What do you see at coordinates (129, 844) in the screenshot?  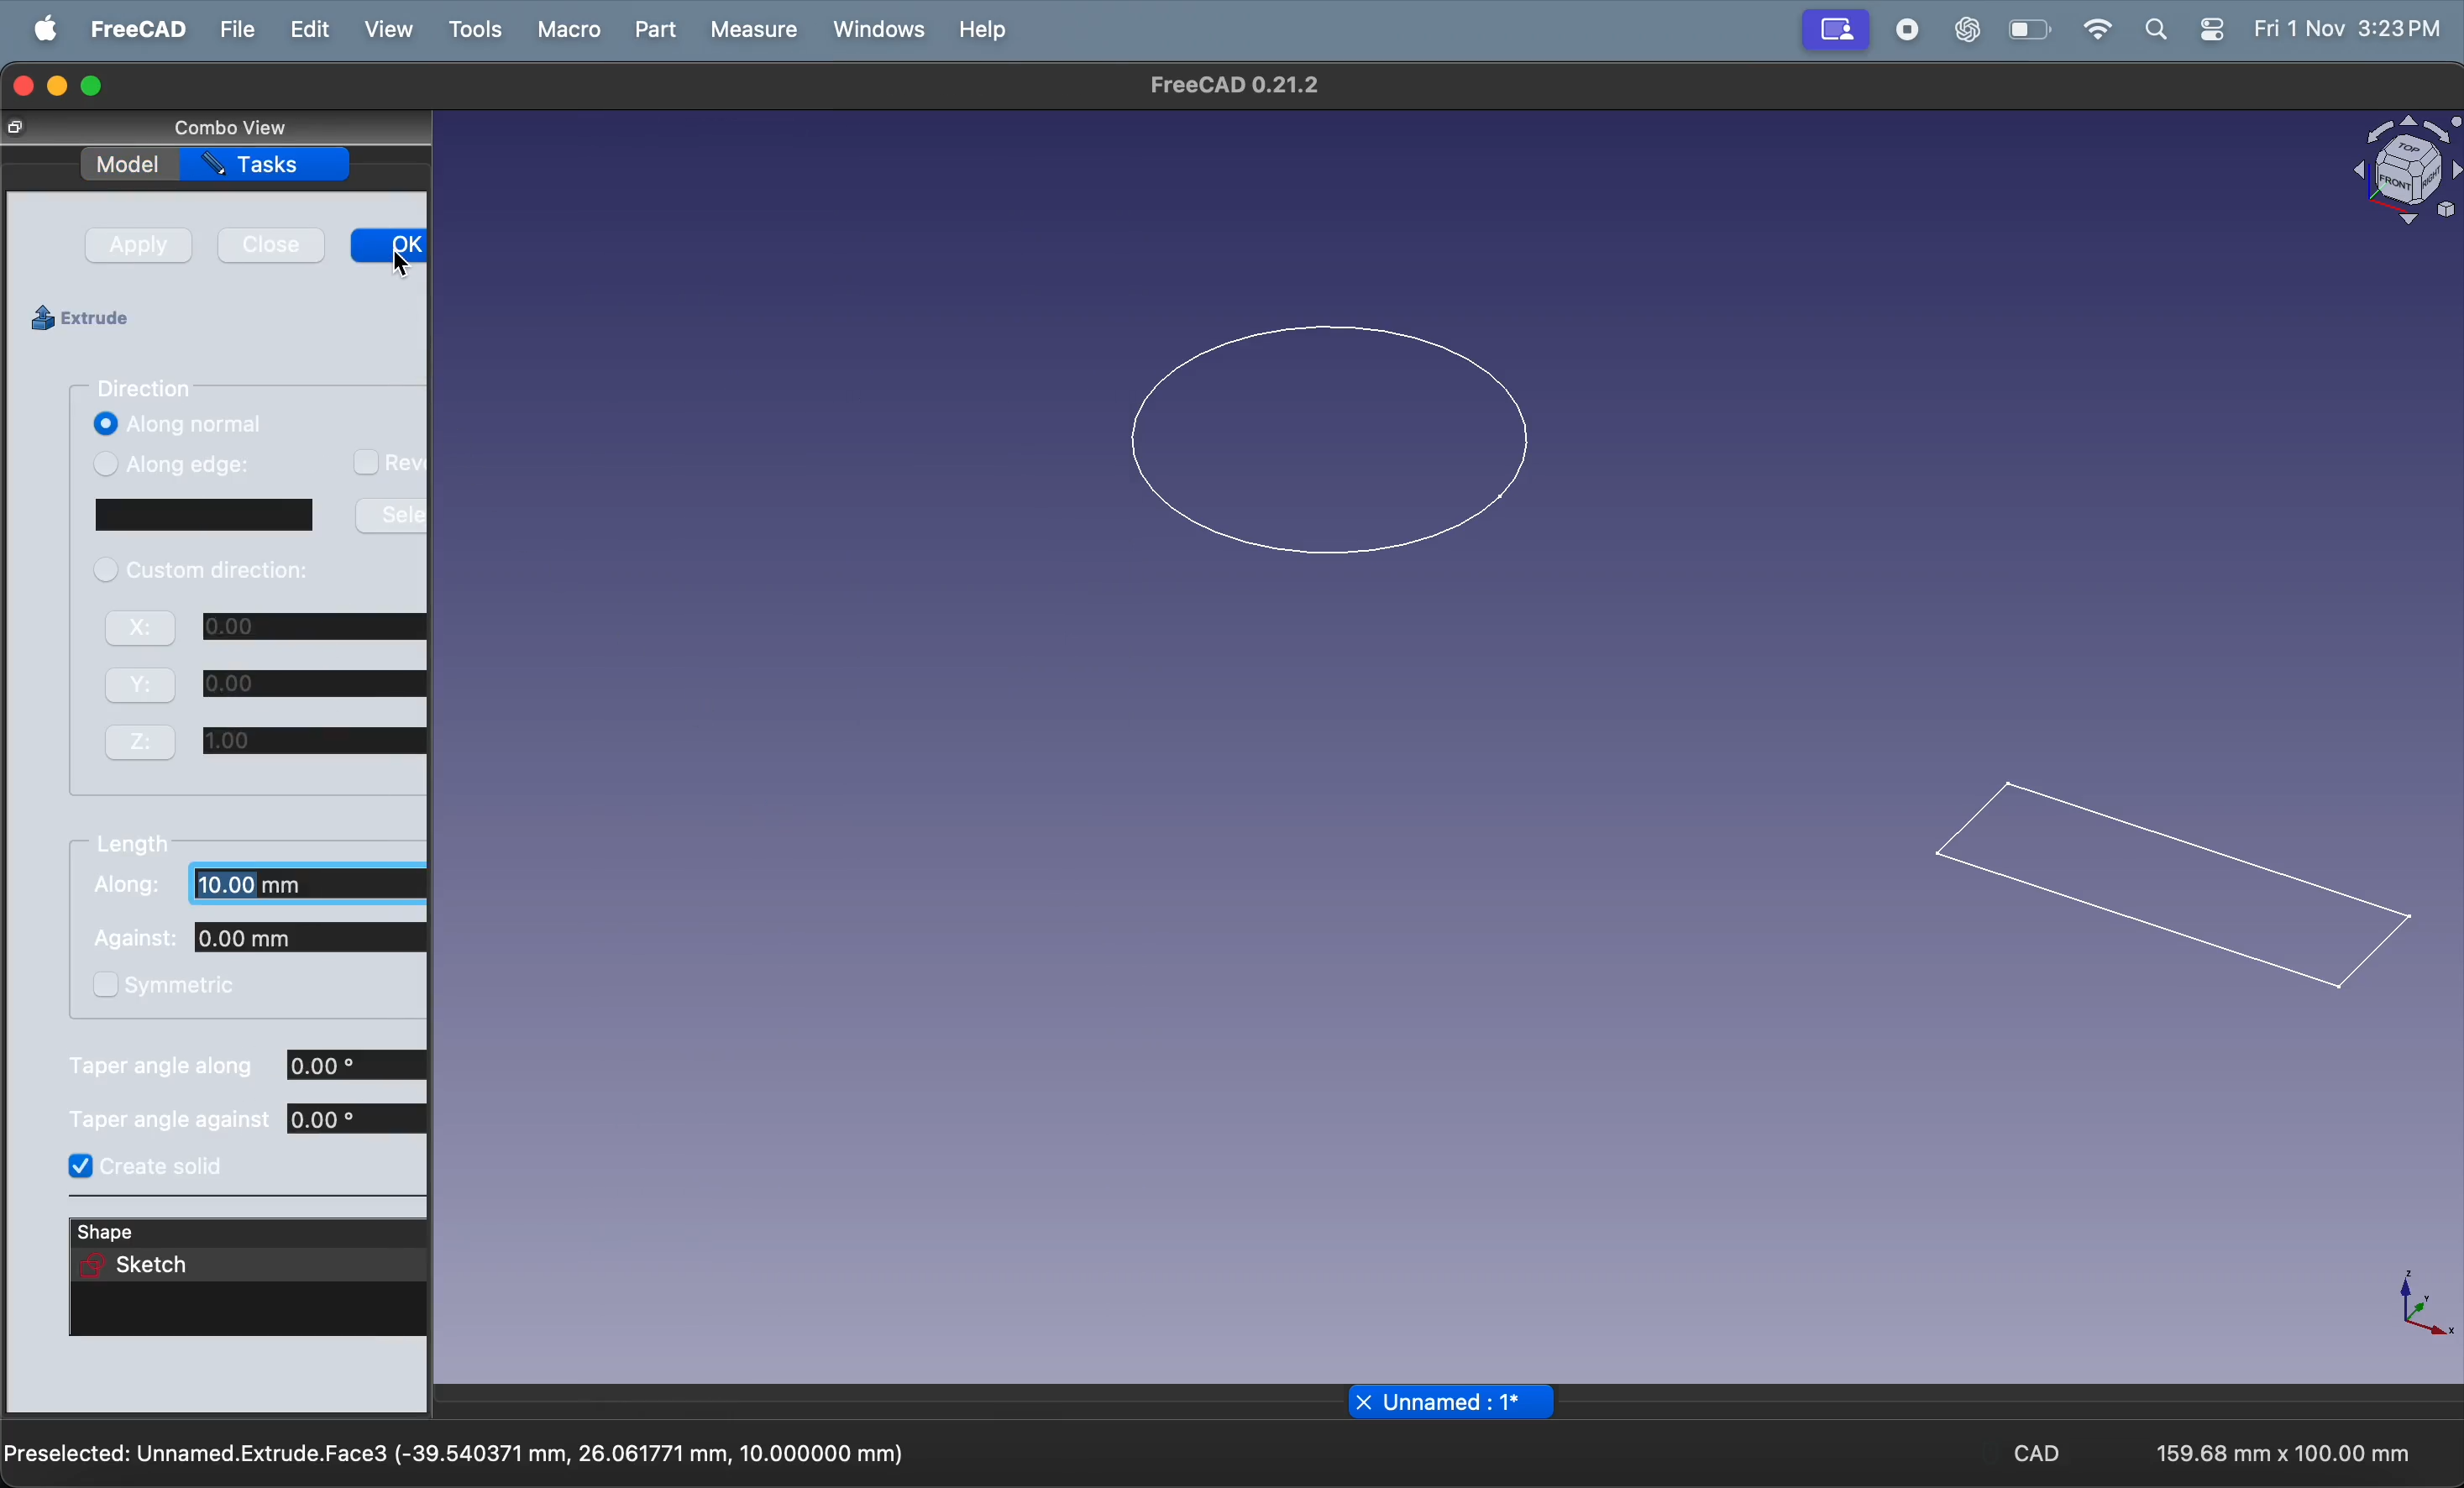 I see `length` at bounding box center [129, 844].